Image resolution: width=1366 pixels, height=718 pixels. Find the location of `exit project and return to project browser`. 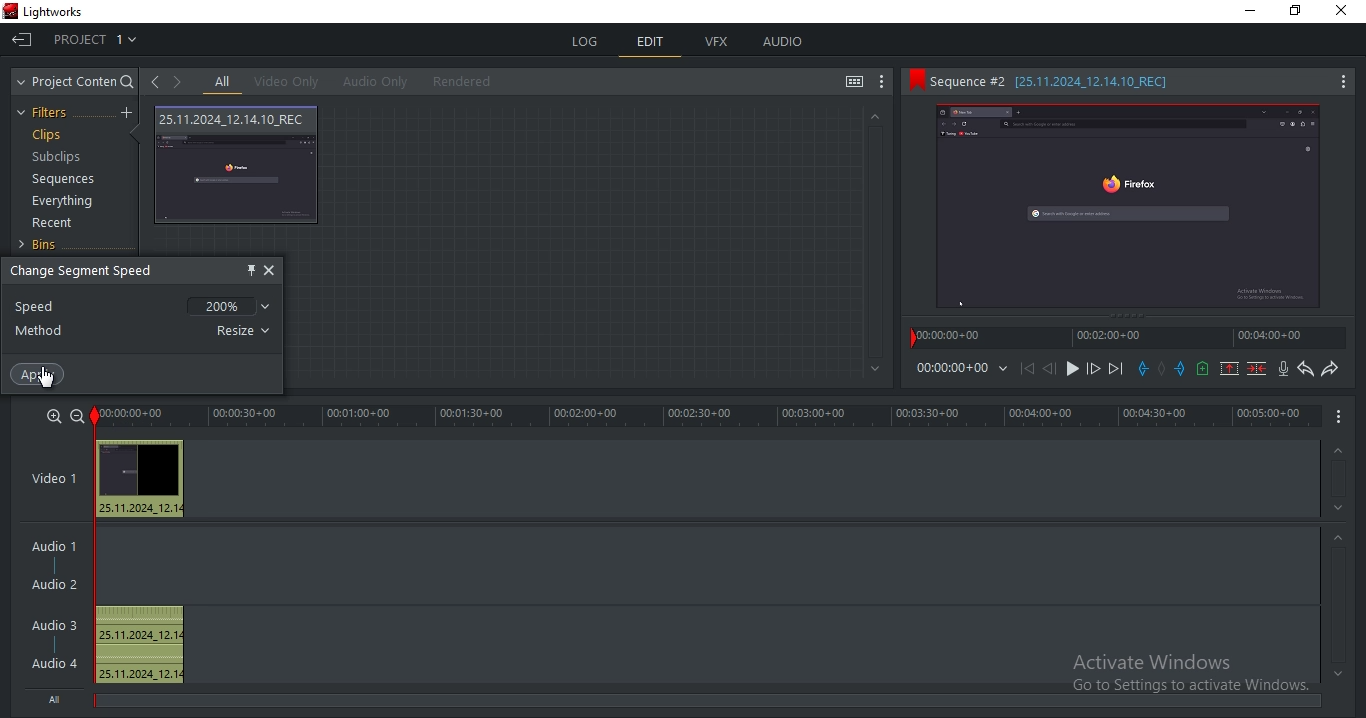

exit project and return to project browser is located at coordinates (22, 42).